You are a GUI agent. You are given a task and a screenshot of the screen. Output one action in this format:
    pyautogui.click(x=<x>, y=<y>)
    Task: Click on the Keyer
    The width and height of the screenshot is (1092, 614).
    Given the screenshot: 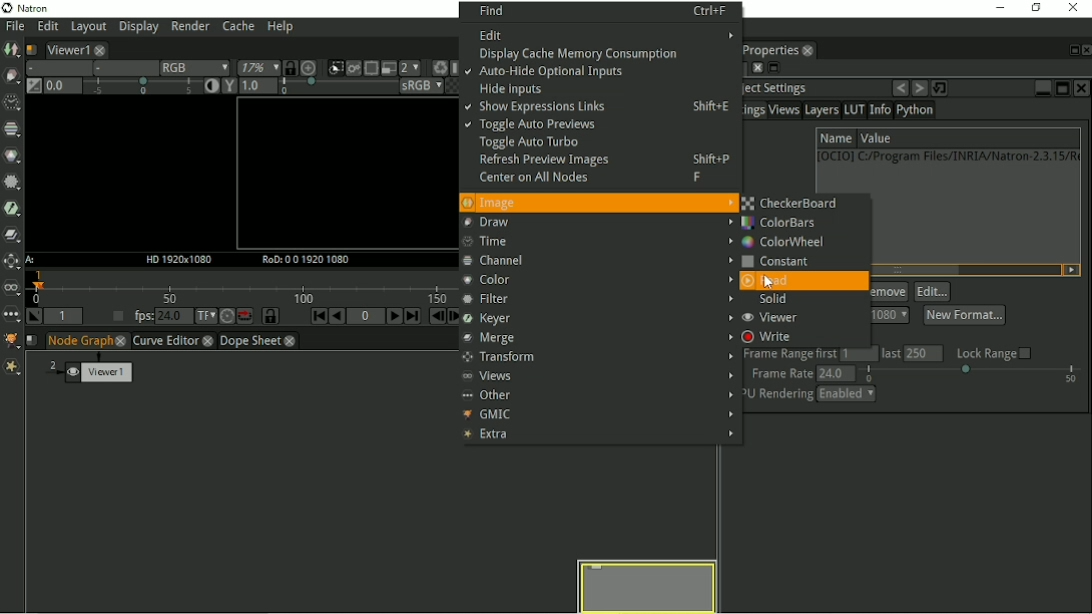 What is the action you would take?
    pyautogui.click(x=595, y=318)
    